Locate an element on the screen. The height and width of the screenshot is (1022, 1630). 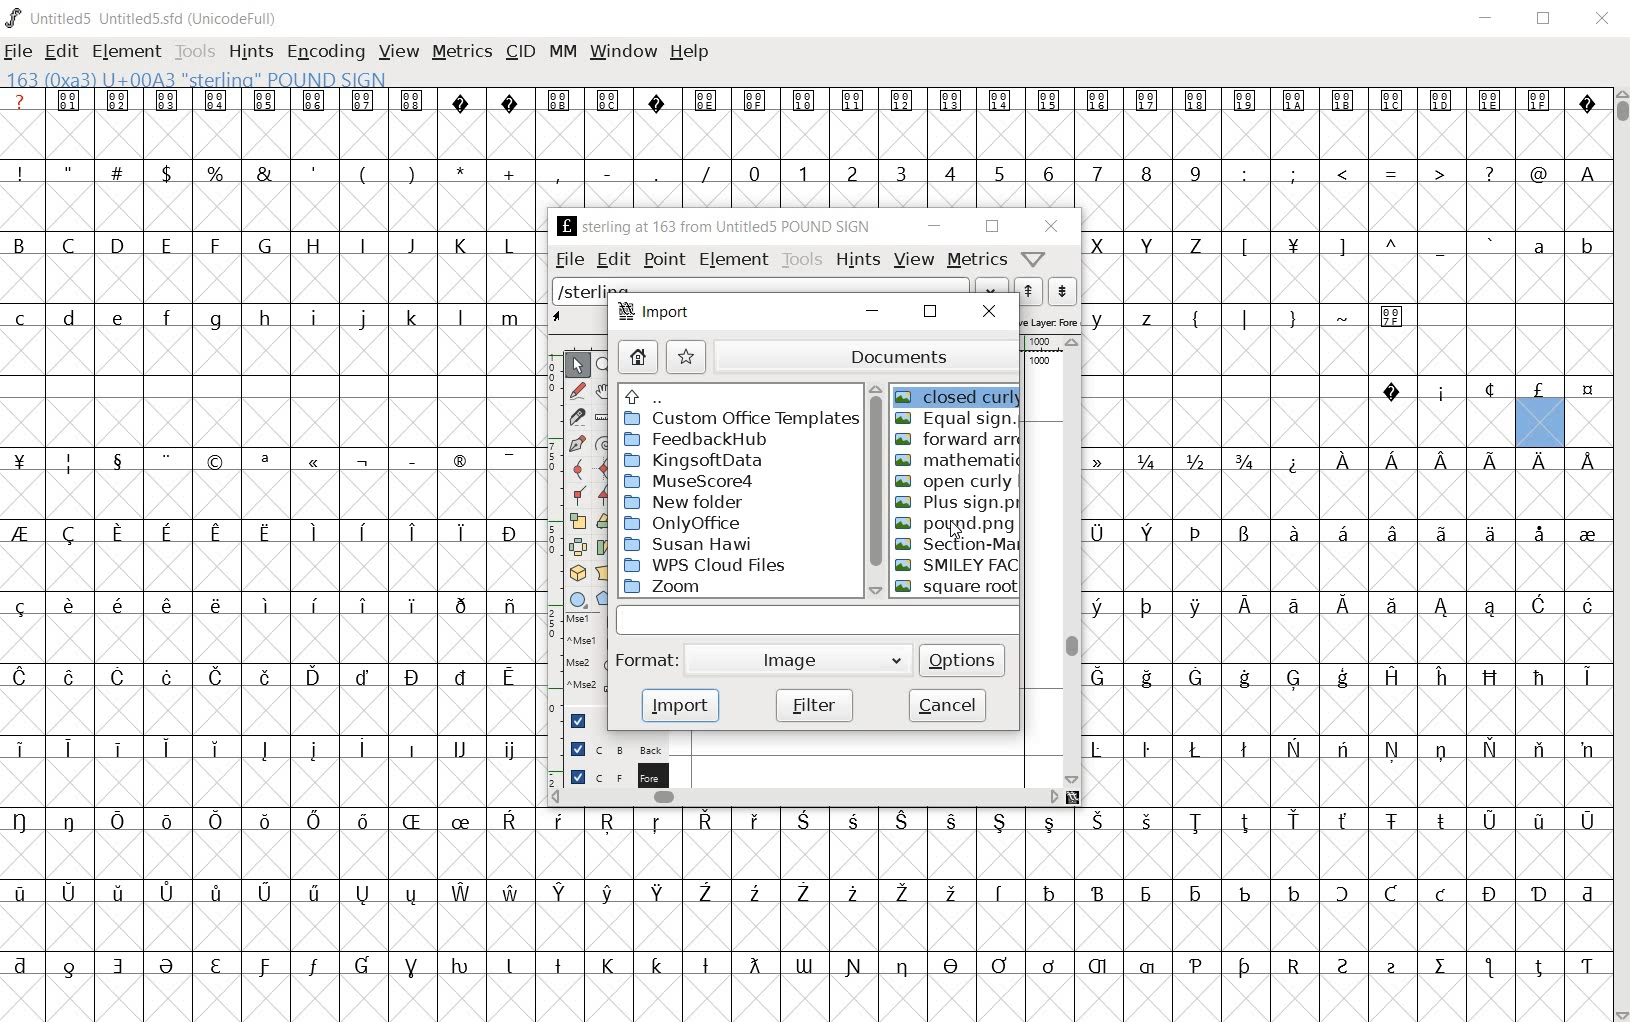
scrollbar is located at coordinates (872, 488).